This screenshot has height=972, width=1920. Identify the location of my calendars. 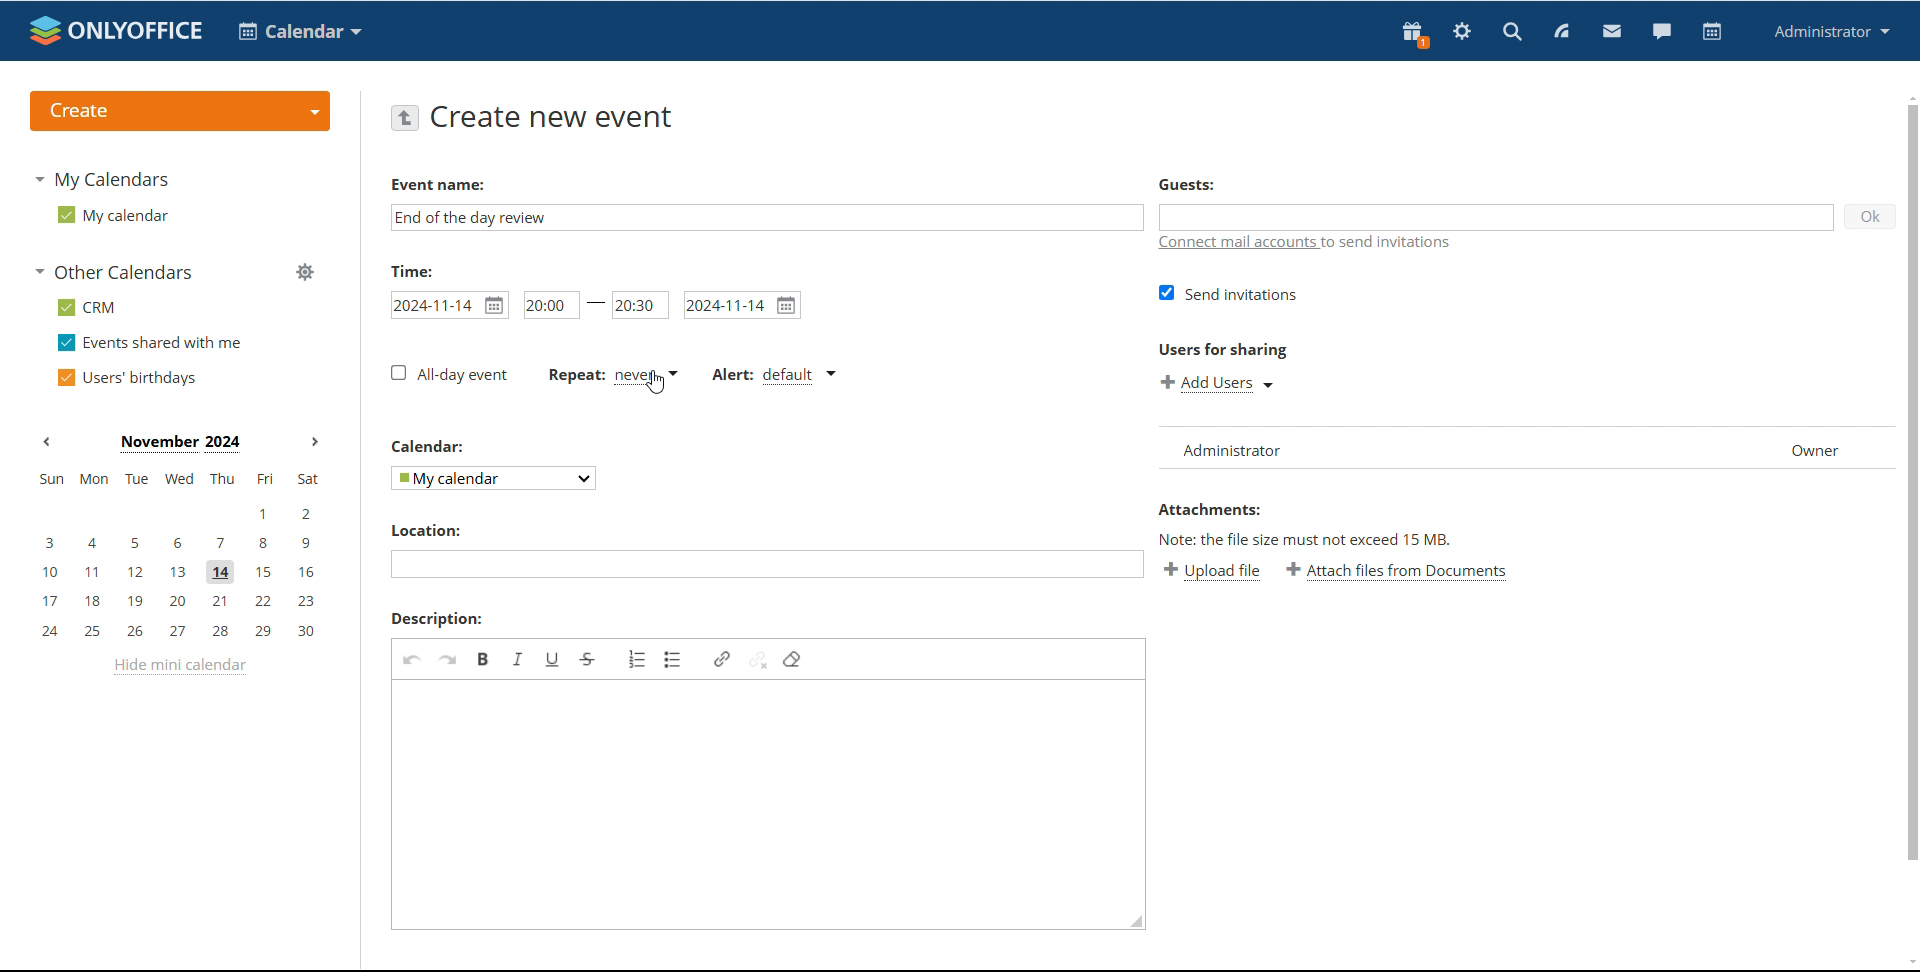
(100, 178).